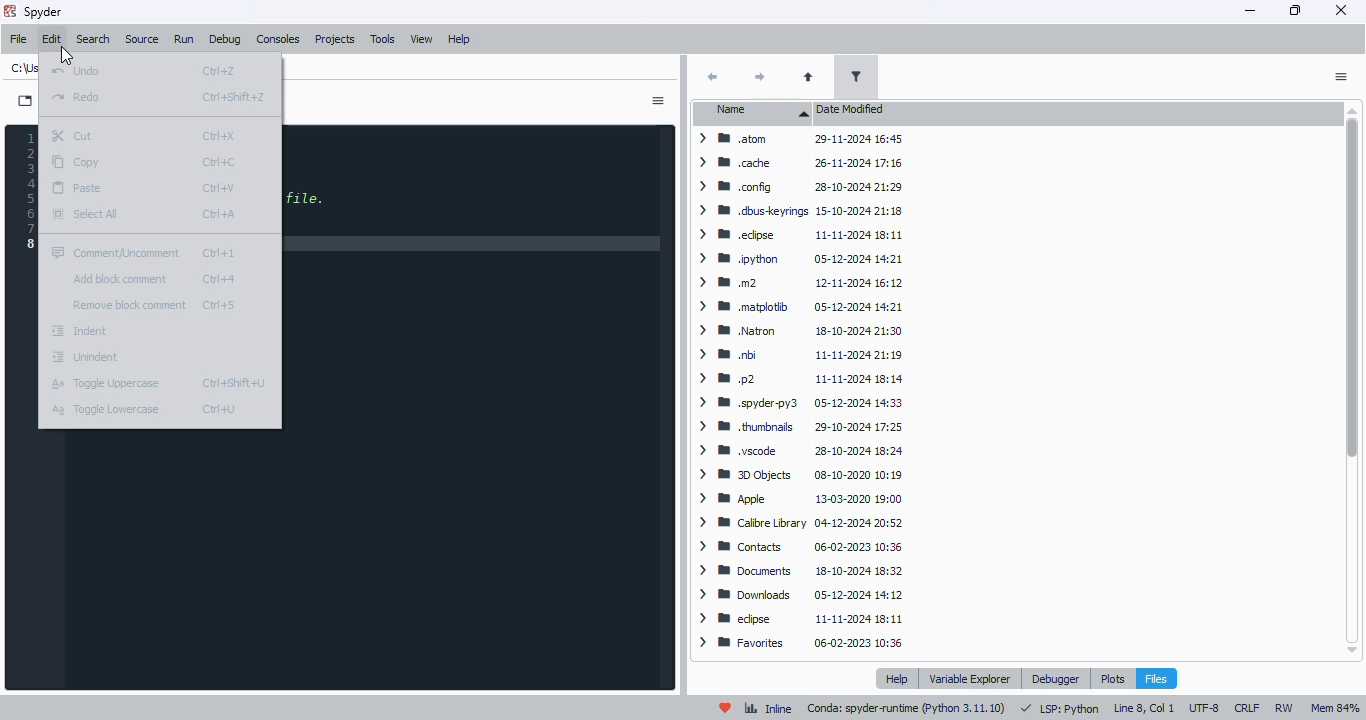 The height and width of the screenshot is (720, 1366). What do you see at coordinates (800, 164) in the screenshot?
I see `> WB cache 26-11-2024 17:16` at bounding box center [800, 164].